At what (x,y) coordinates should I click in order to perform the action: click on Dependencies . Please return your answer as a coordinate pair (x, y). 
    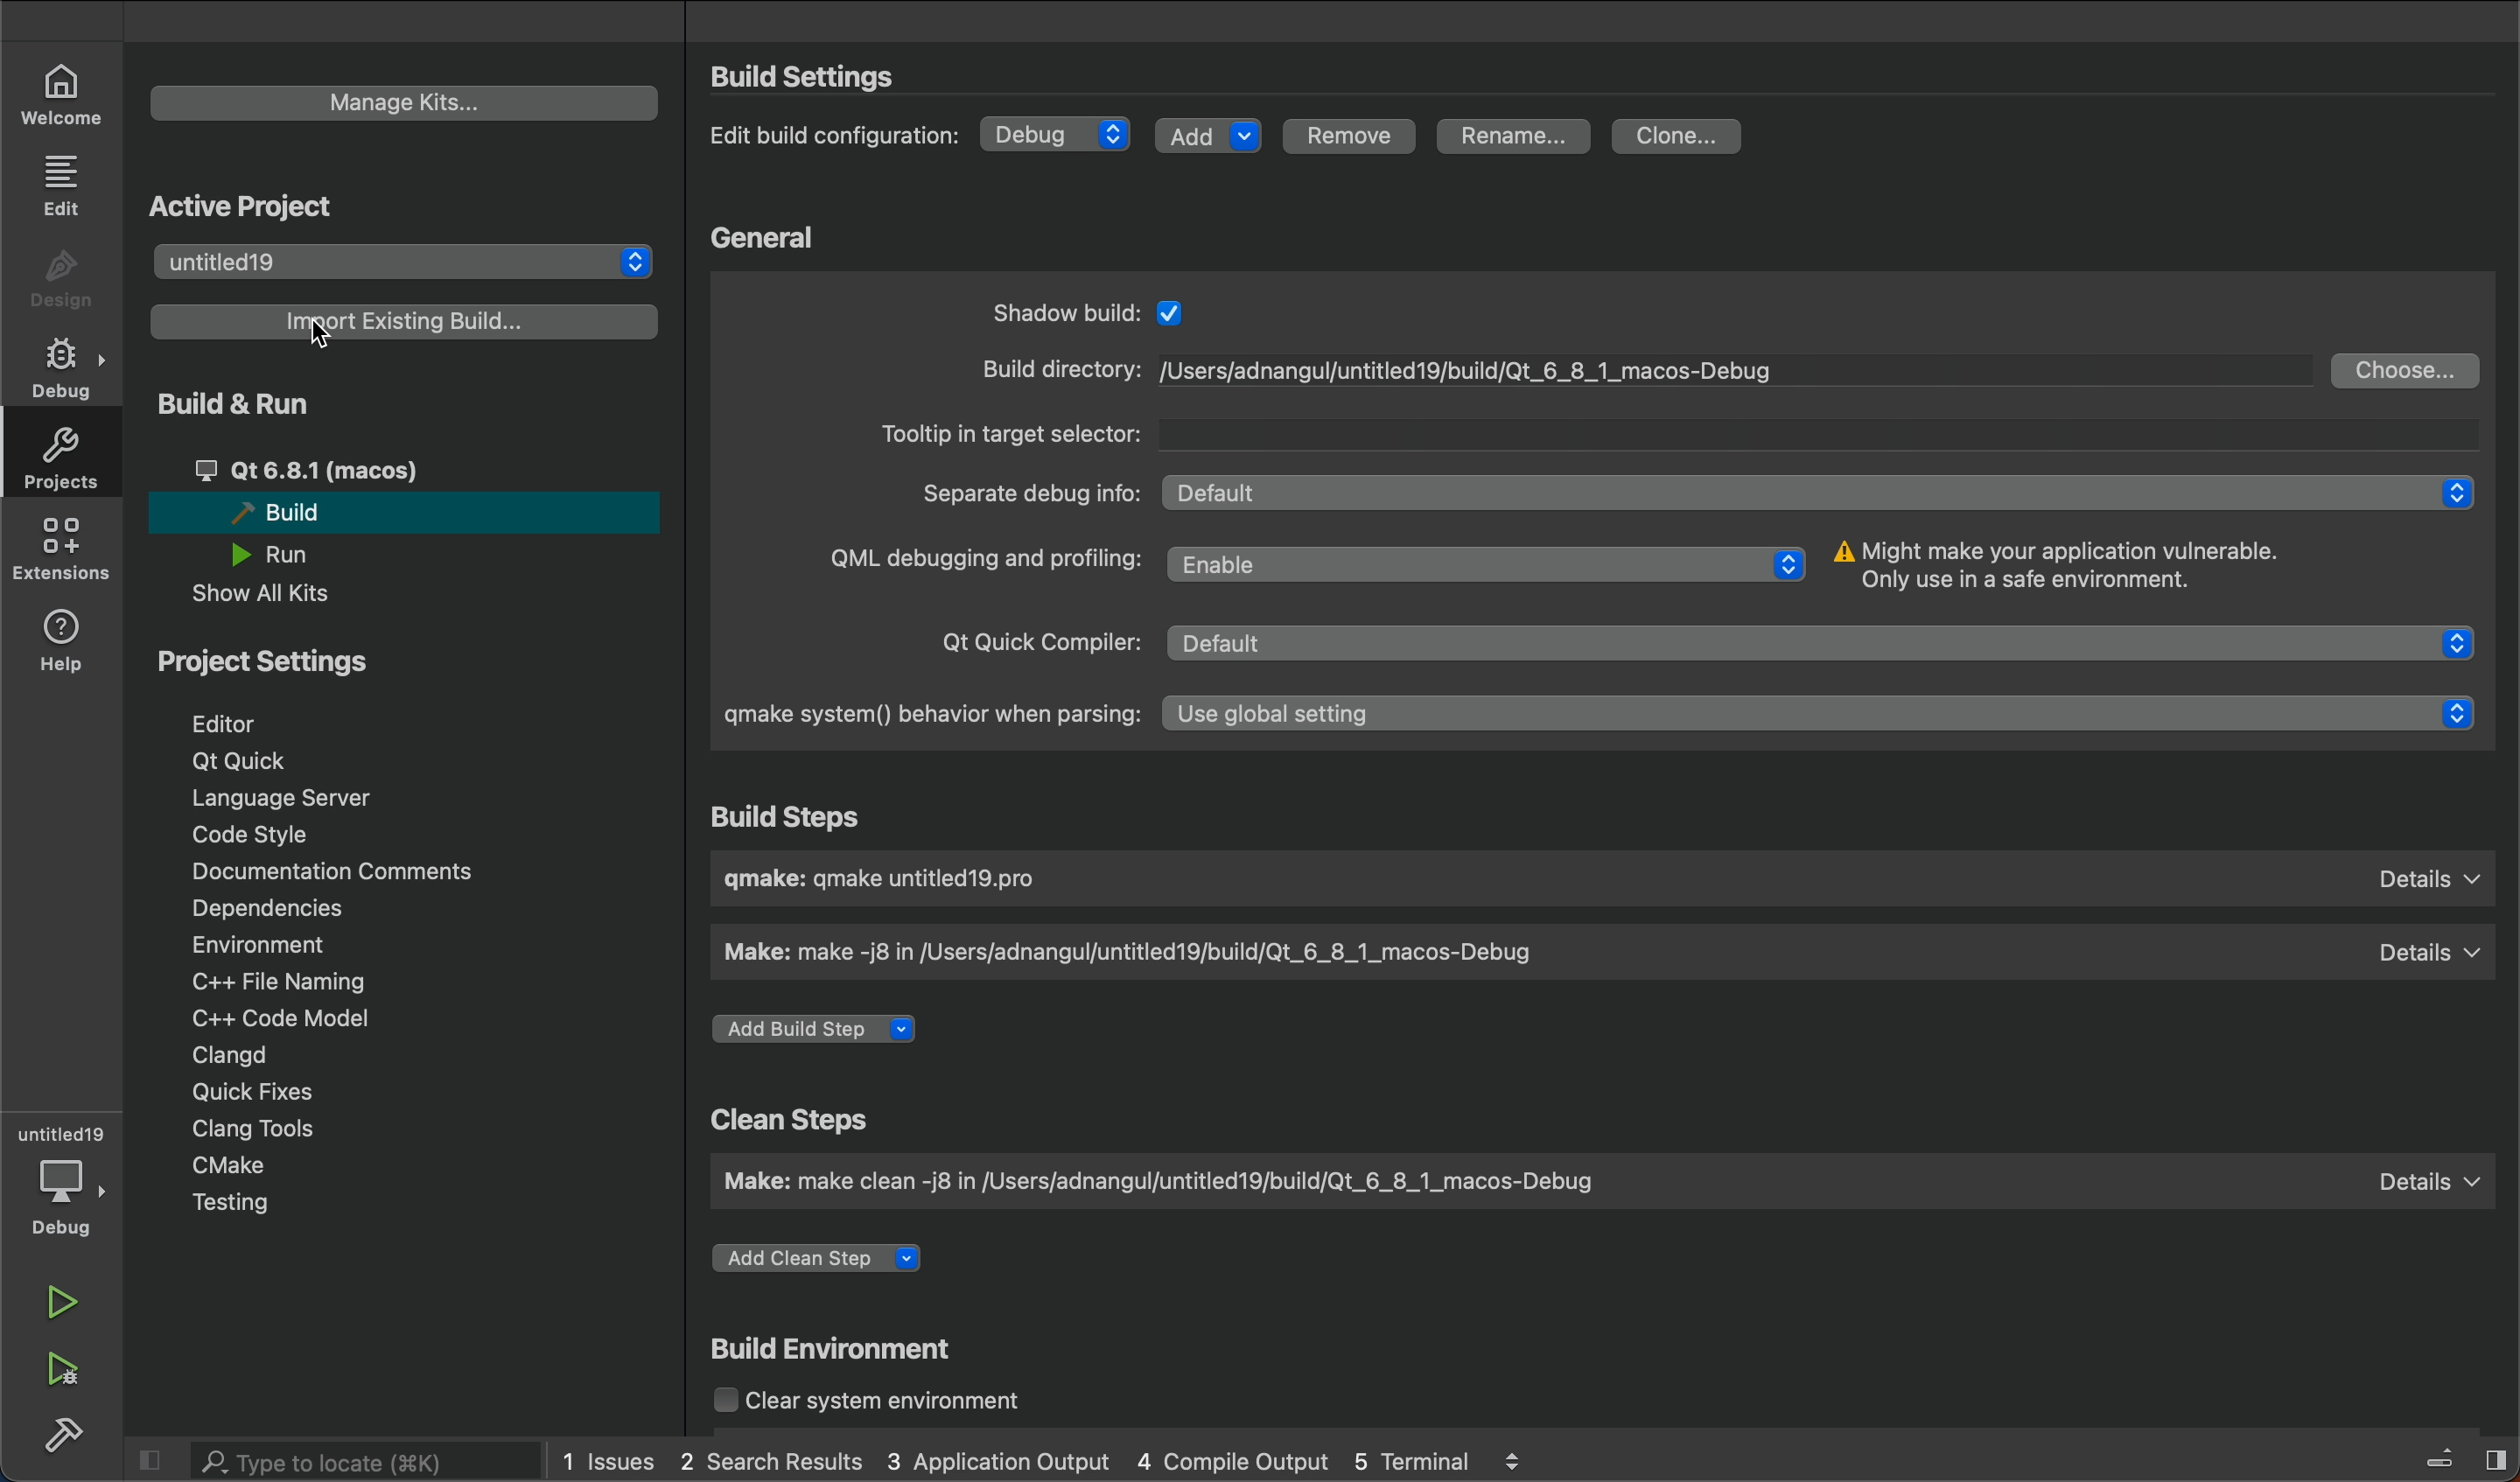
    Looking at the image, I should click on (290, 910).